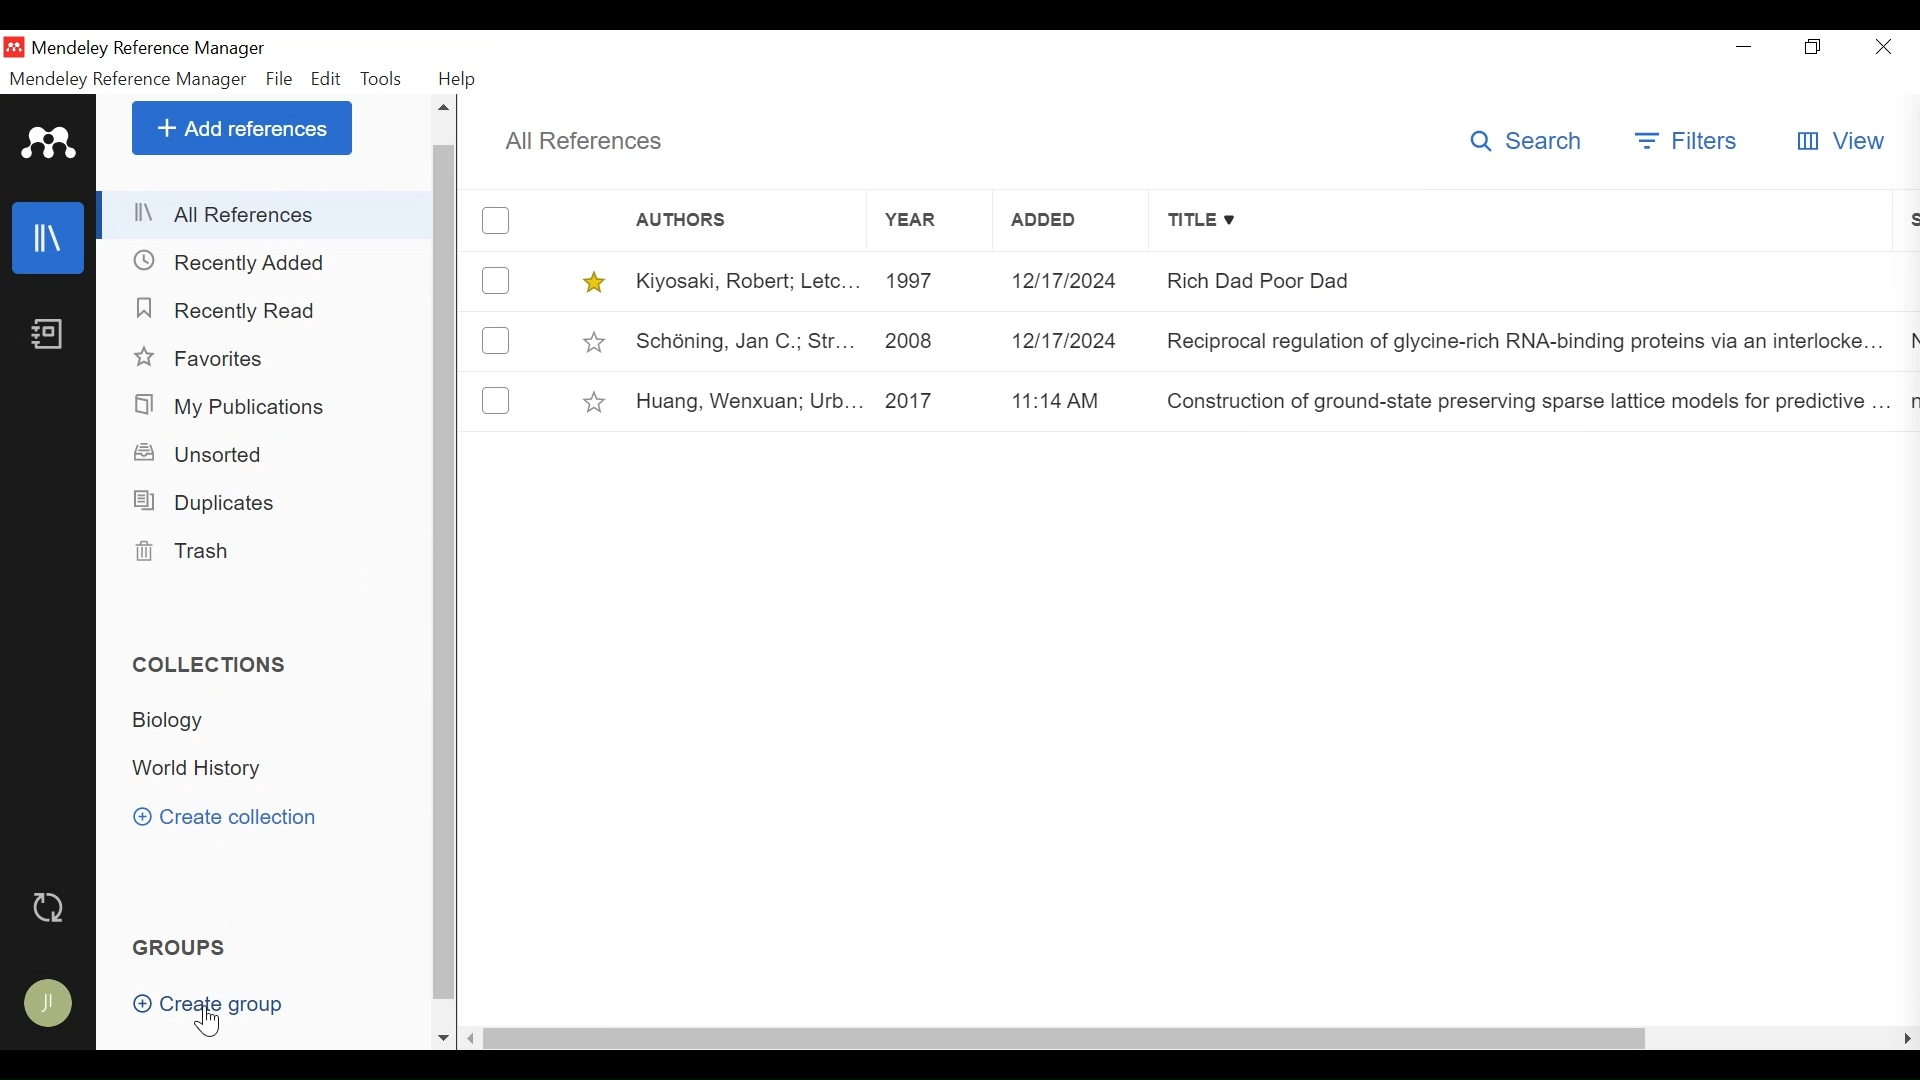 The height and width of the screenshot is (1080, 1920). What do you see at coordinates (446, 107) in the screenshot?
I see `Scroll up` at bounding box center [446, 107].